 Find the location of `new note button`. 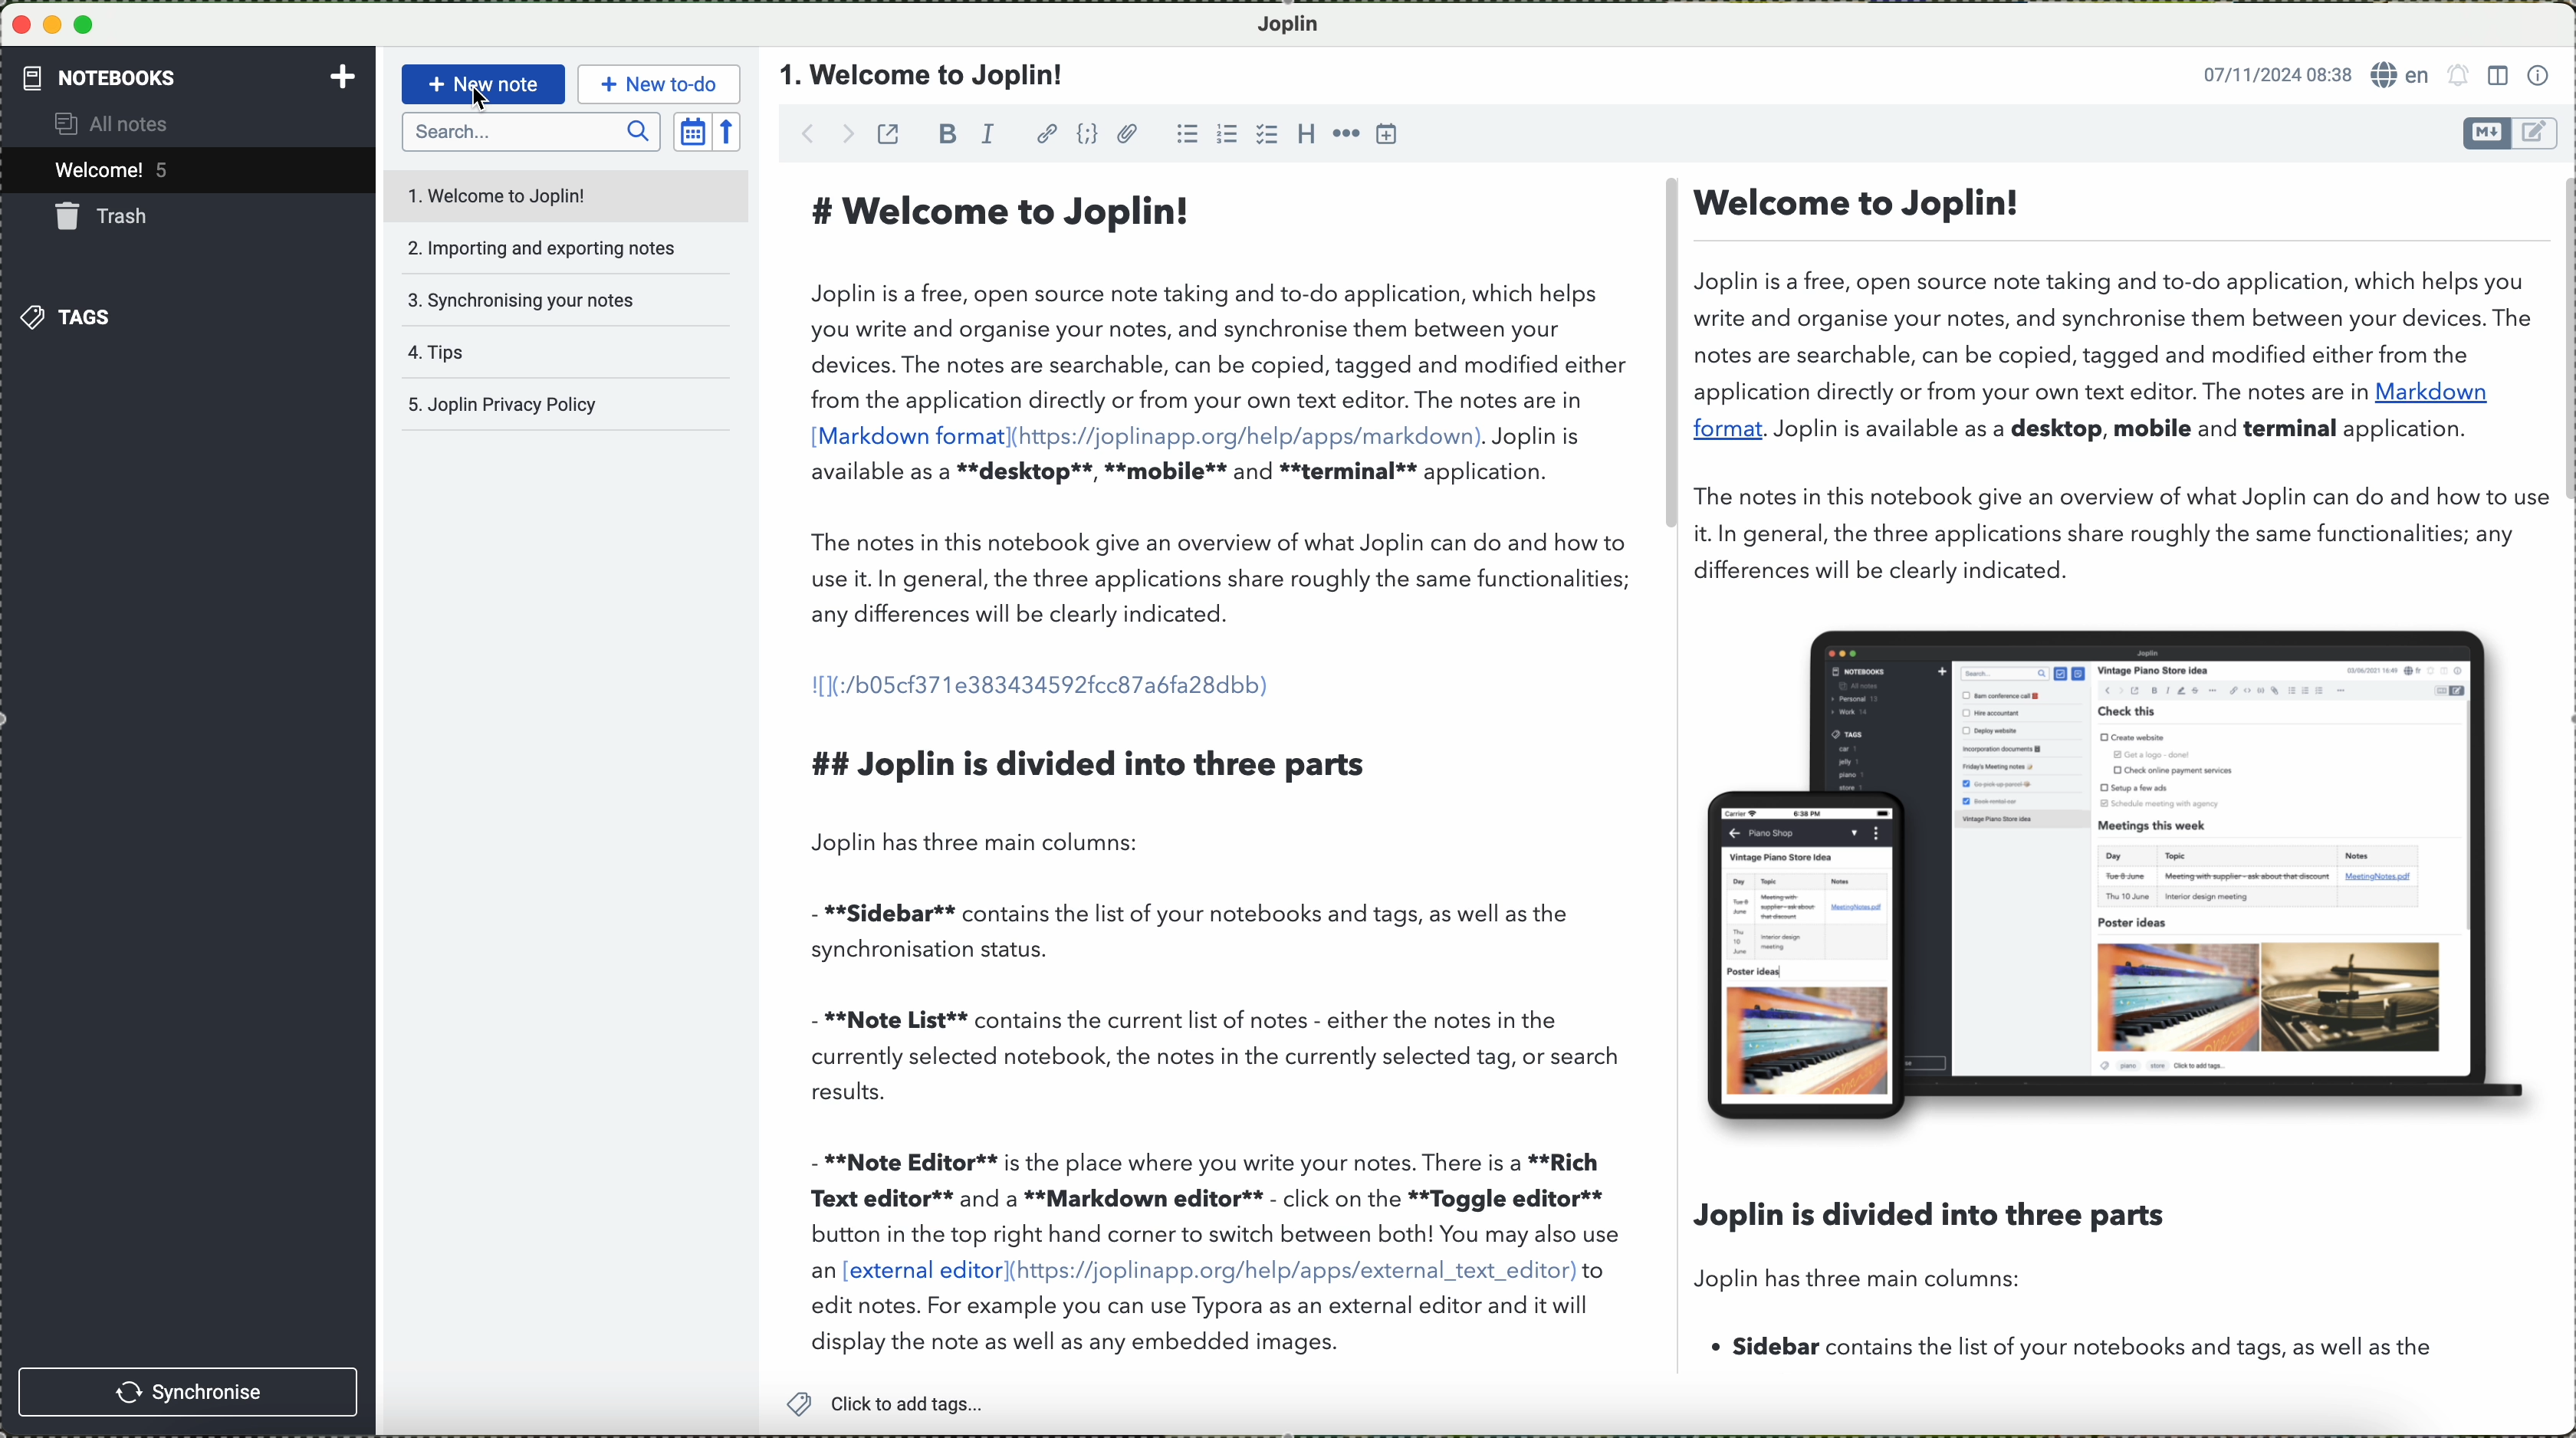

new note button is located at coordinates (480, 84).